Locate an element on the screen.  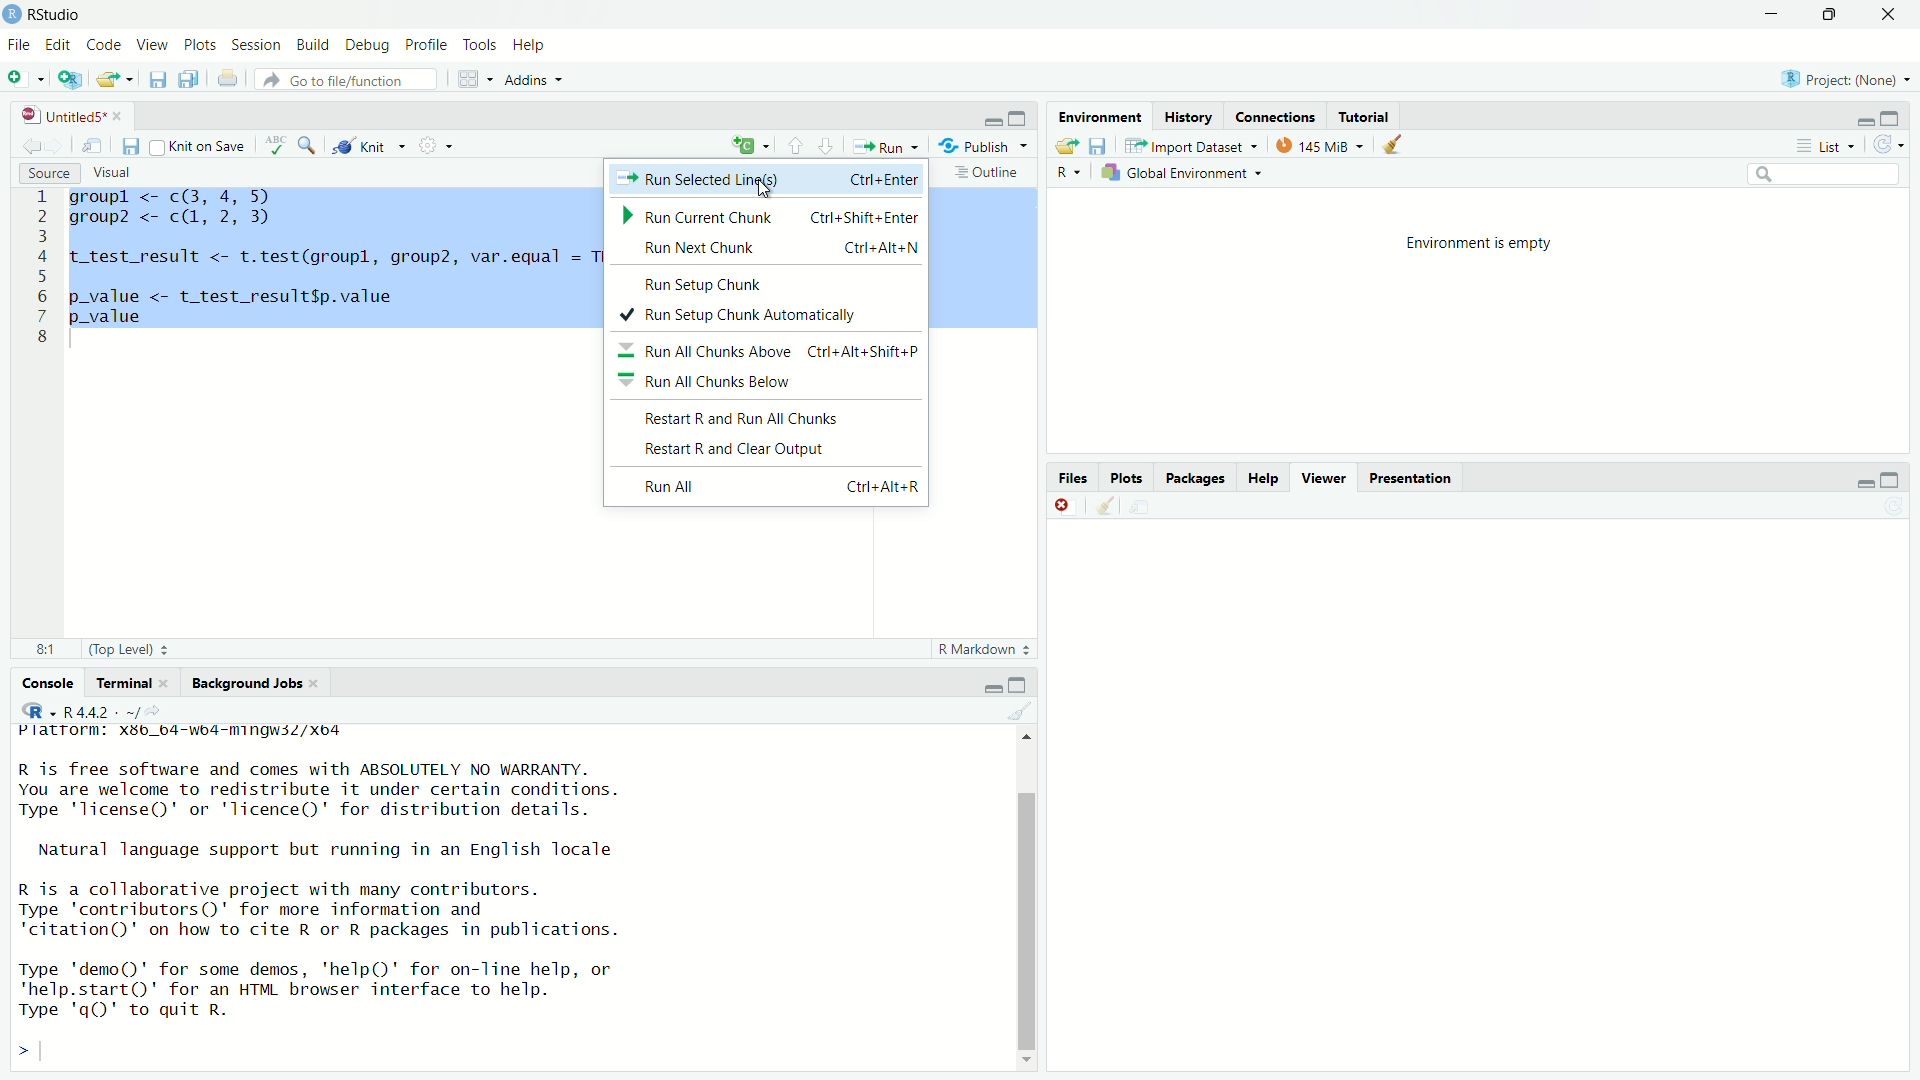
OPEN AN EXISTING FILE is located at coordinates (114, 79).